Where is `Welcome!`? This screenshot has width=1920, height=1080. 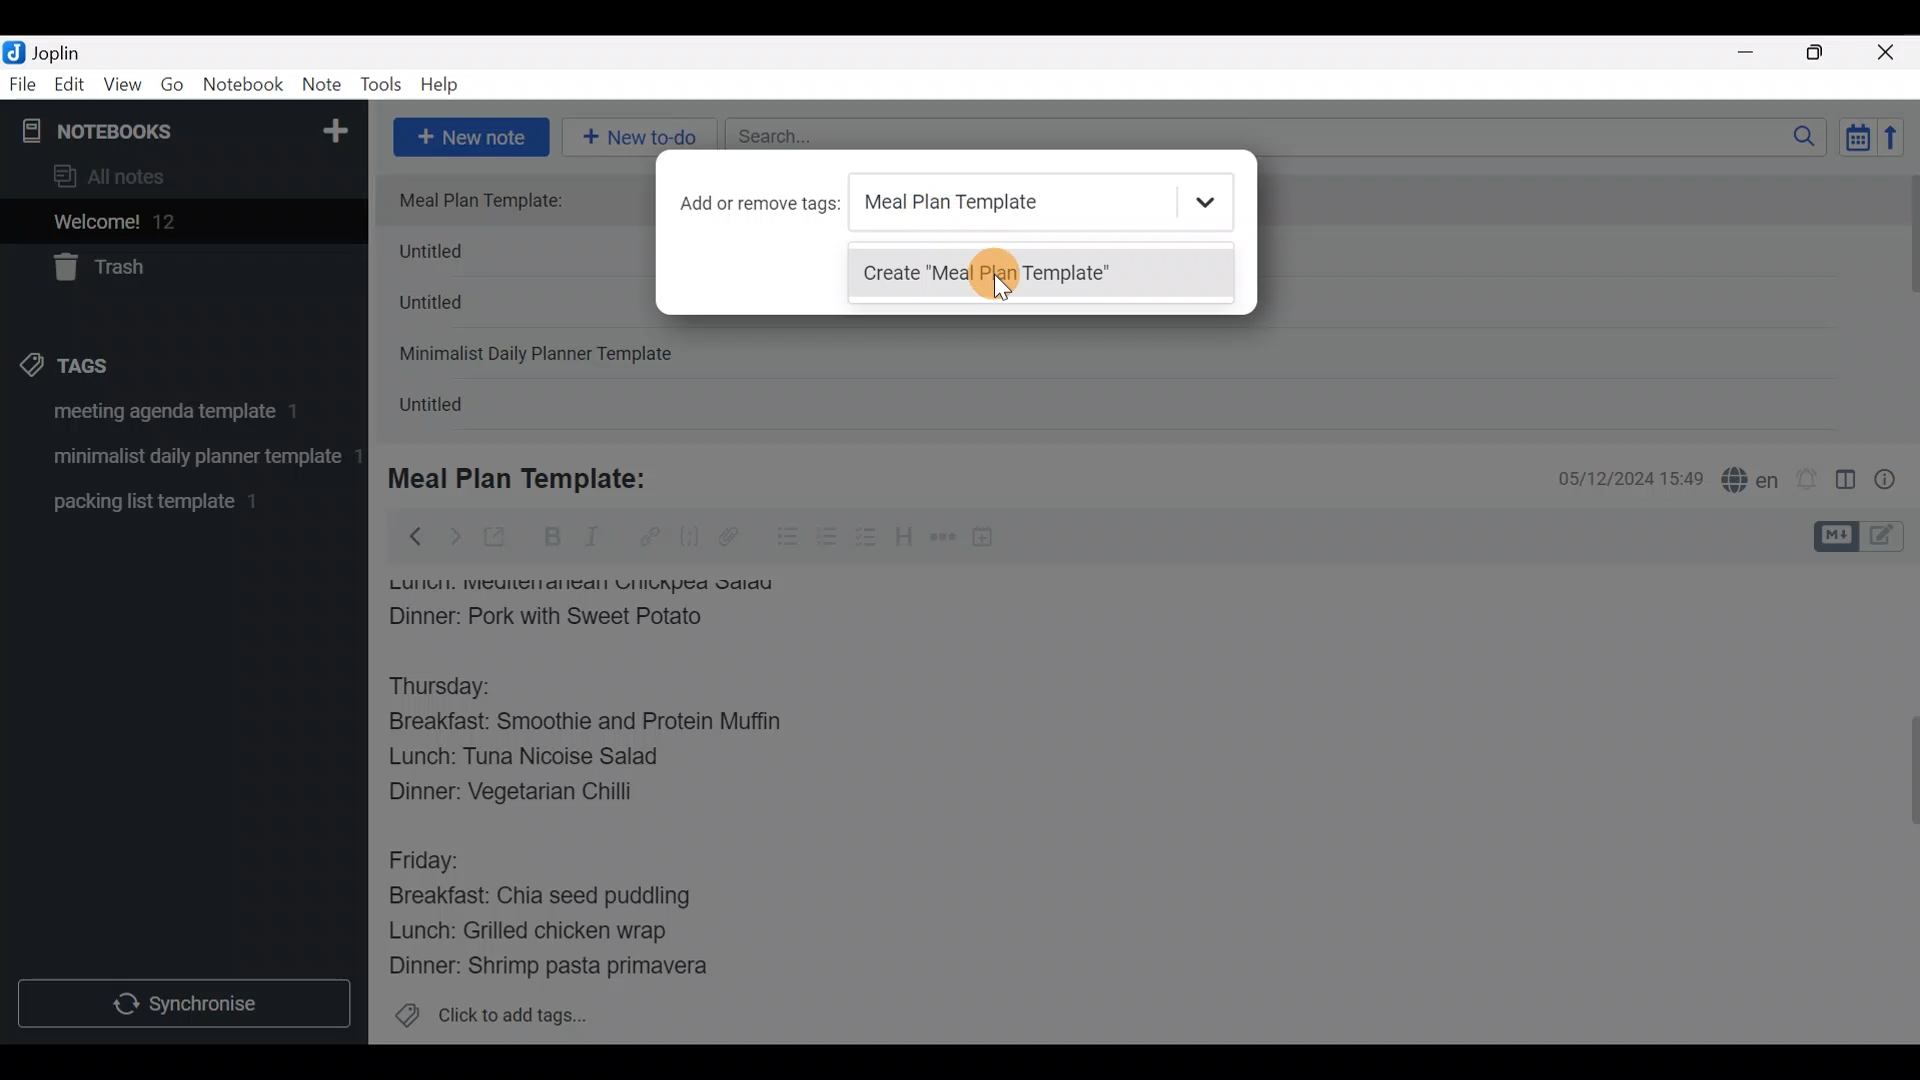 Welcome! is located at coordinates (181, 223).